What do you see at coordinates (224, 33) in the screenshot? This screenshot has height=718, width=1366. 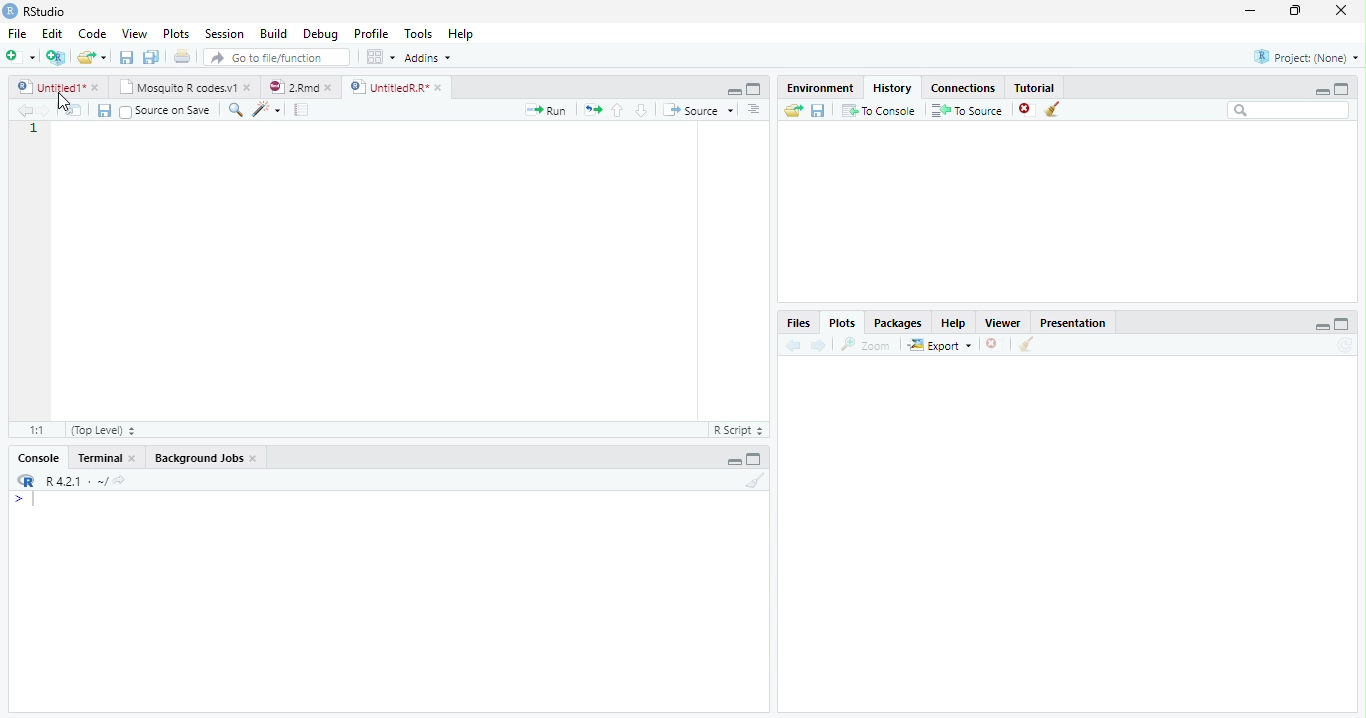 I see `Session` at bounding box center [224, 33].